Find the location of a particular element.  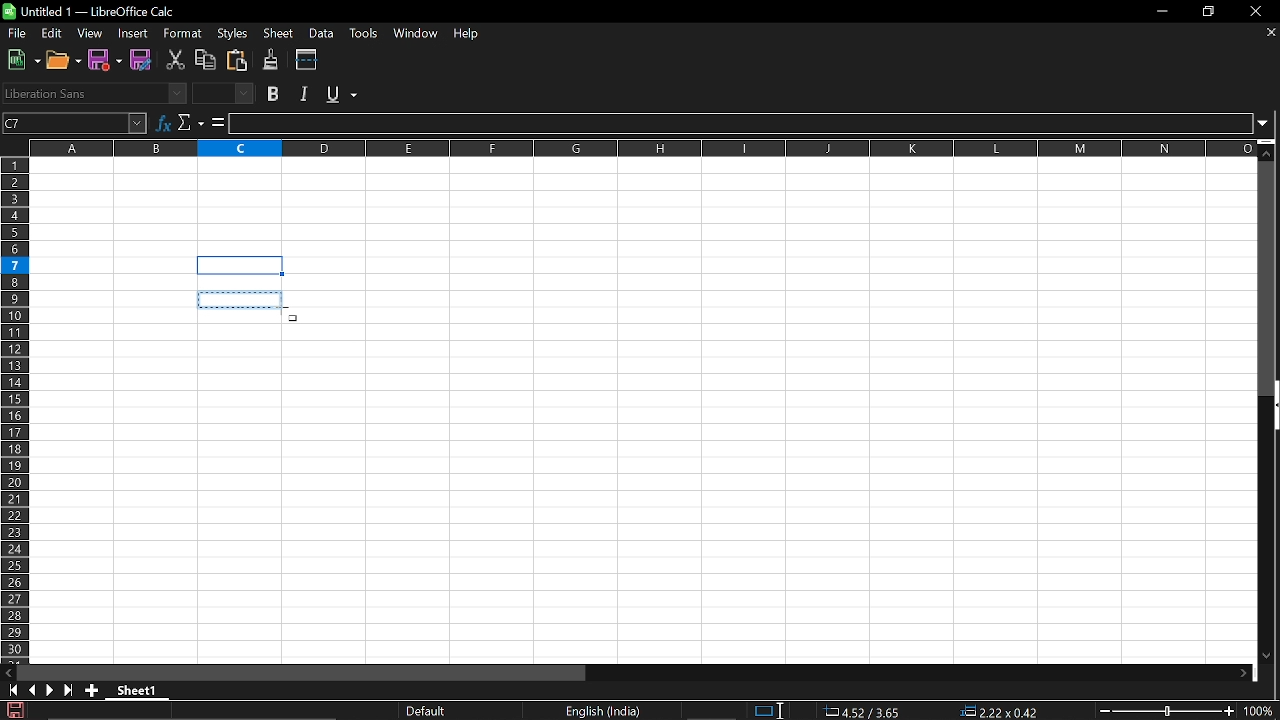

Current sheet is located at coordinates (142, 692).